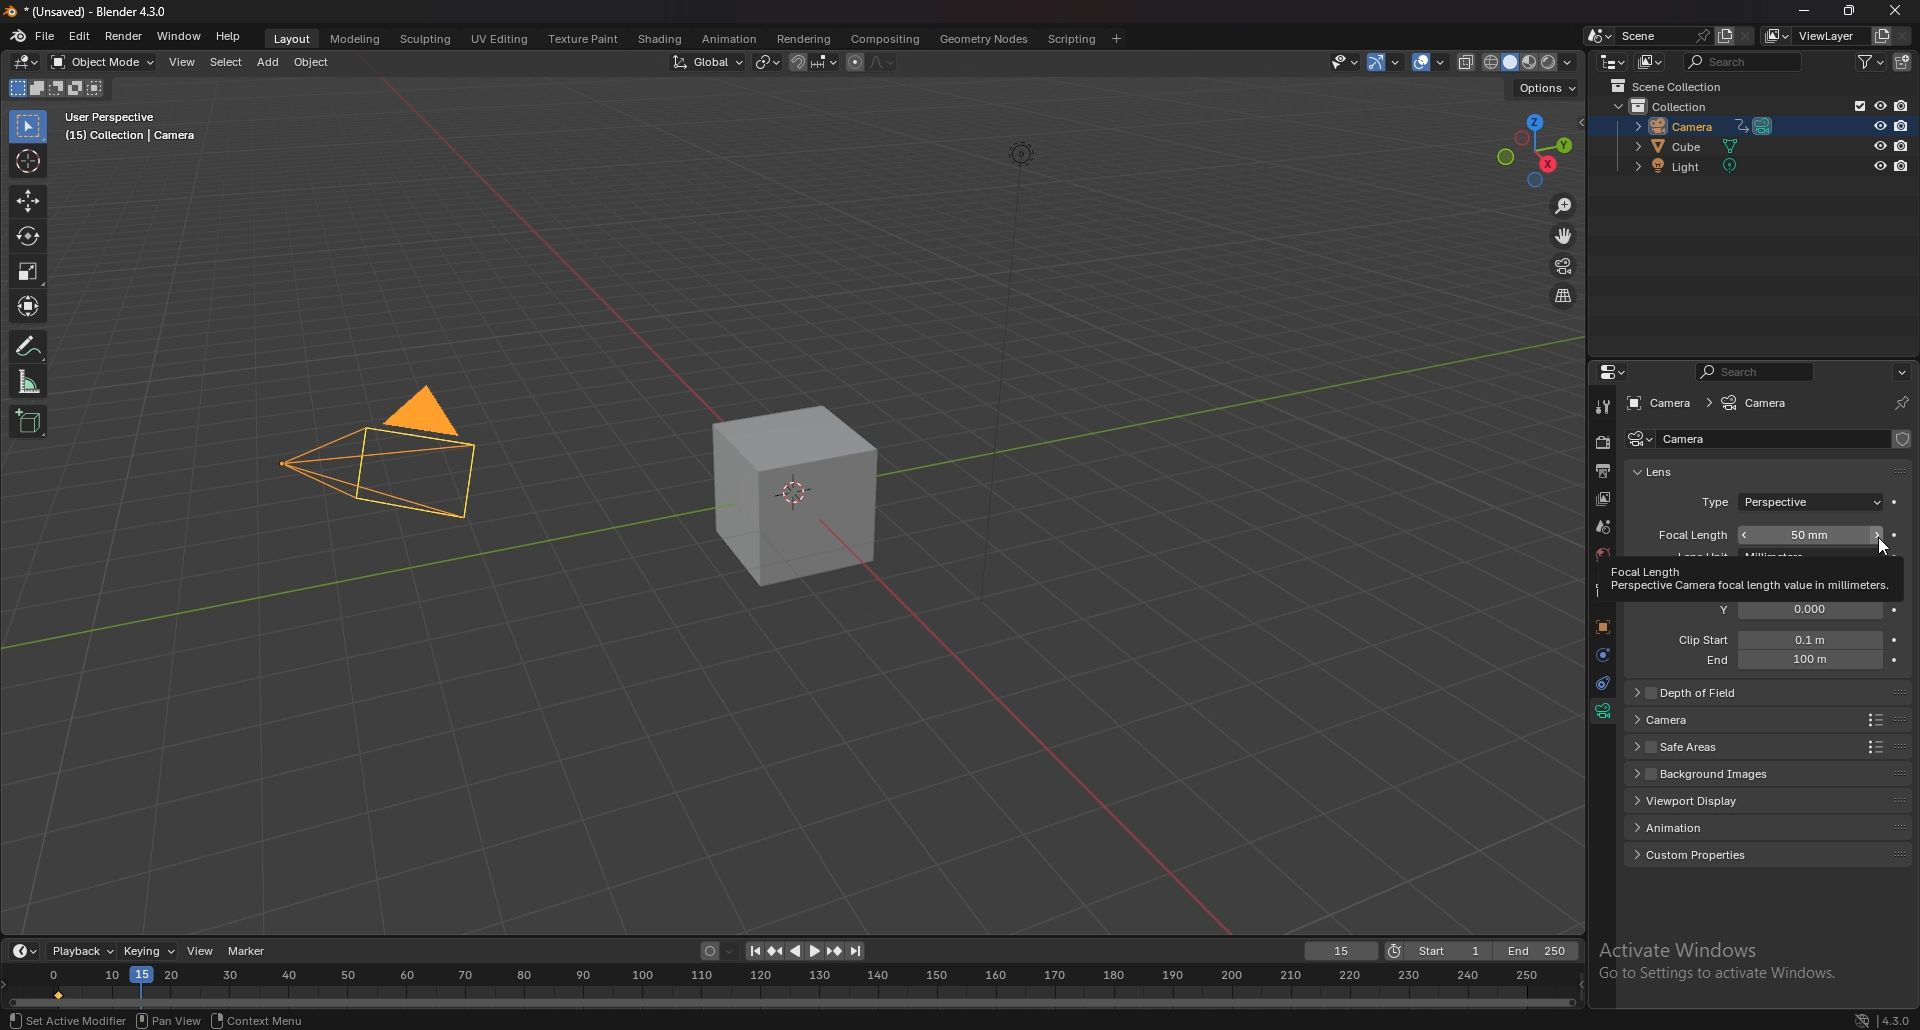  What do you see at coordinates (1879, 145) in the screenshot?
I see `hide in viewport` at bounding box center [1879, 145].